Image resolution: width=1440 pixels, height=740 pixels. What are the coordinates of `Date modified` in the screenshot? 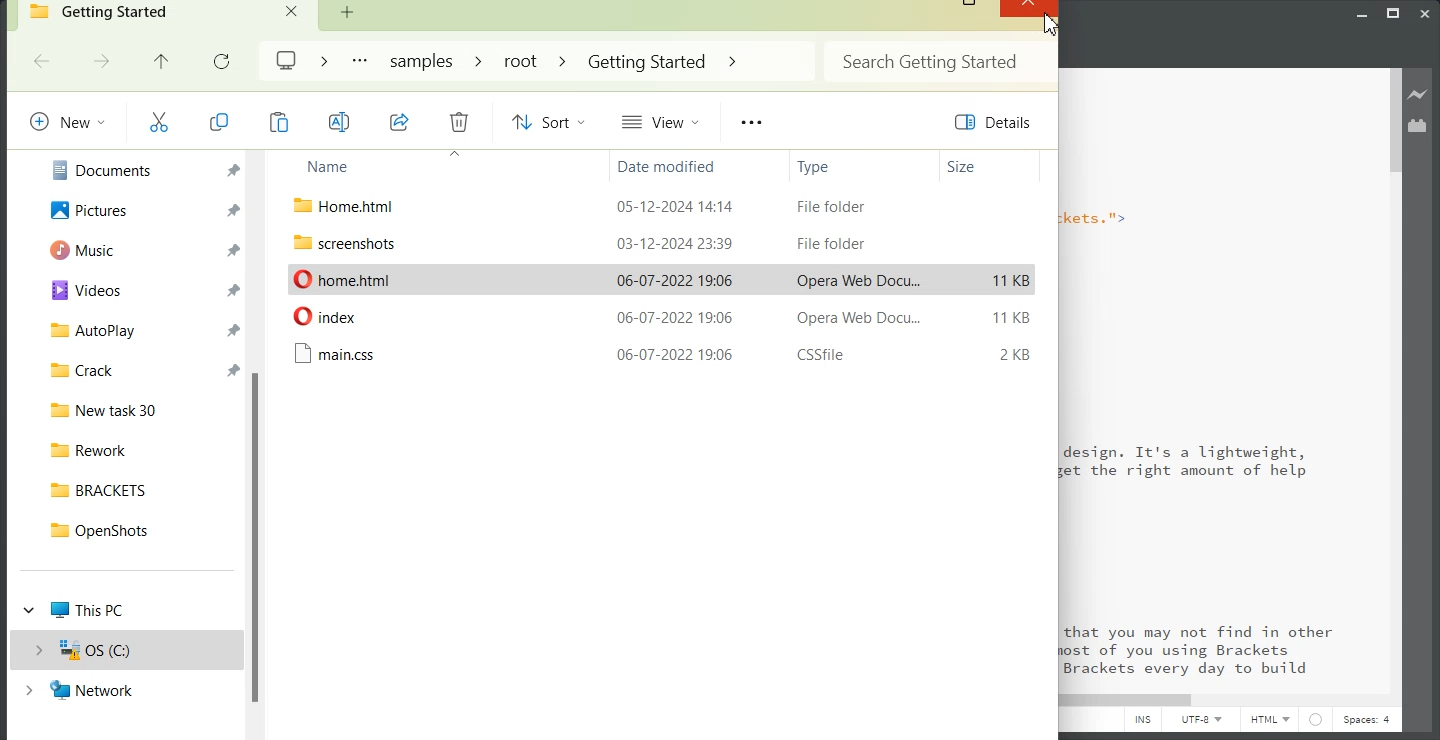 It's located at (678, 165).